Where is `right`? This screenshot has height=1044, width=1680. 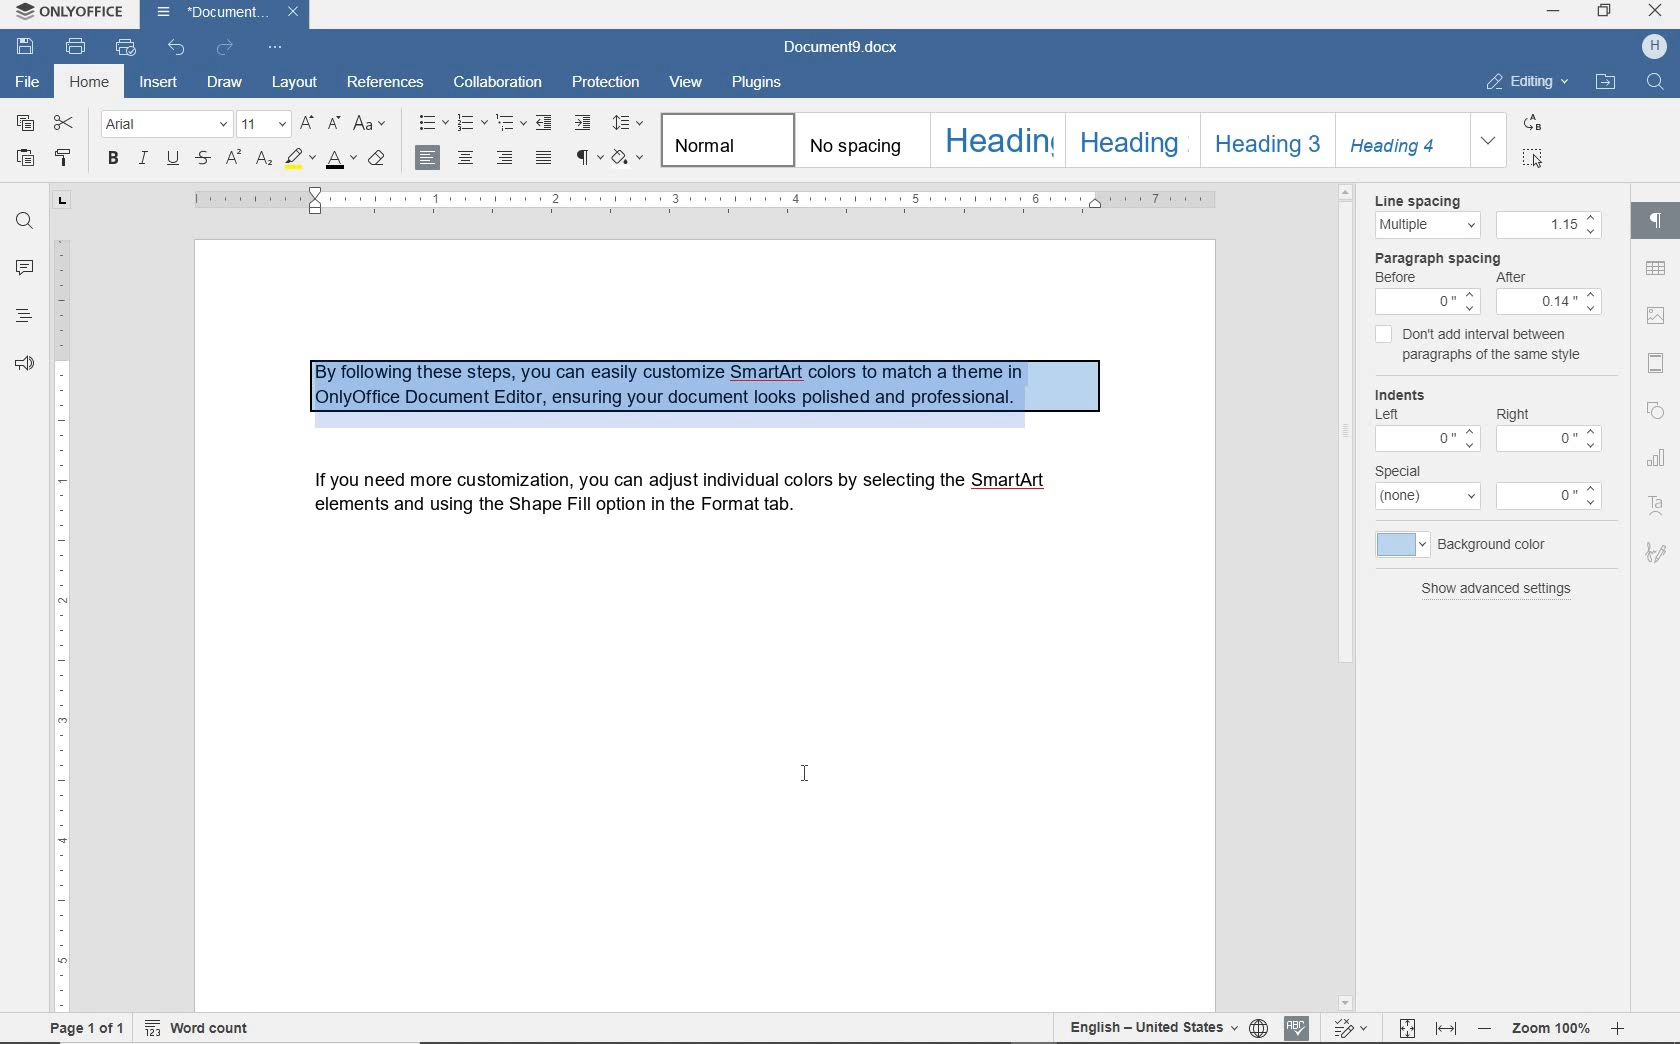 right is located at coordinates (1513, 413).